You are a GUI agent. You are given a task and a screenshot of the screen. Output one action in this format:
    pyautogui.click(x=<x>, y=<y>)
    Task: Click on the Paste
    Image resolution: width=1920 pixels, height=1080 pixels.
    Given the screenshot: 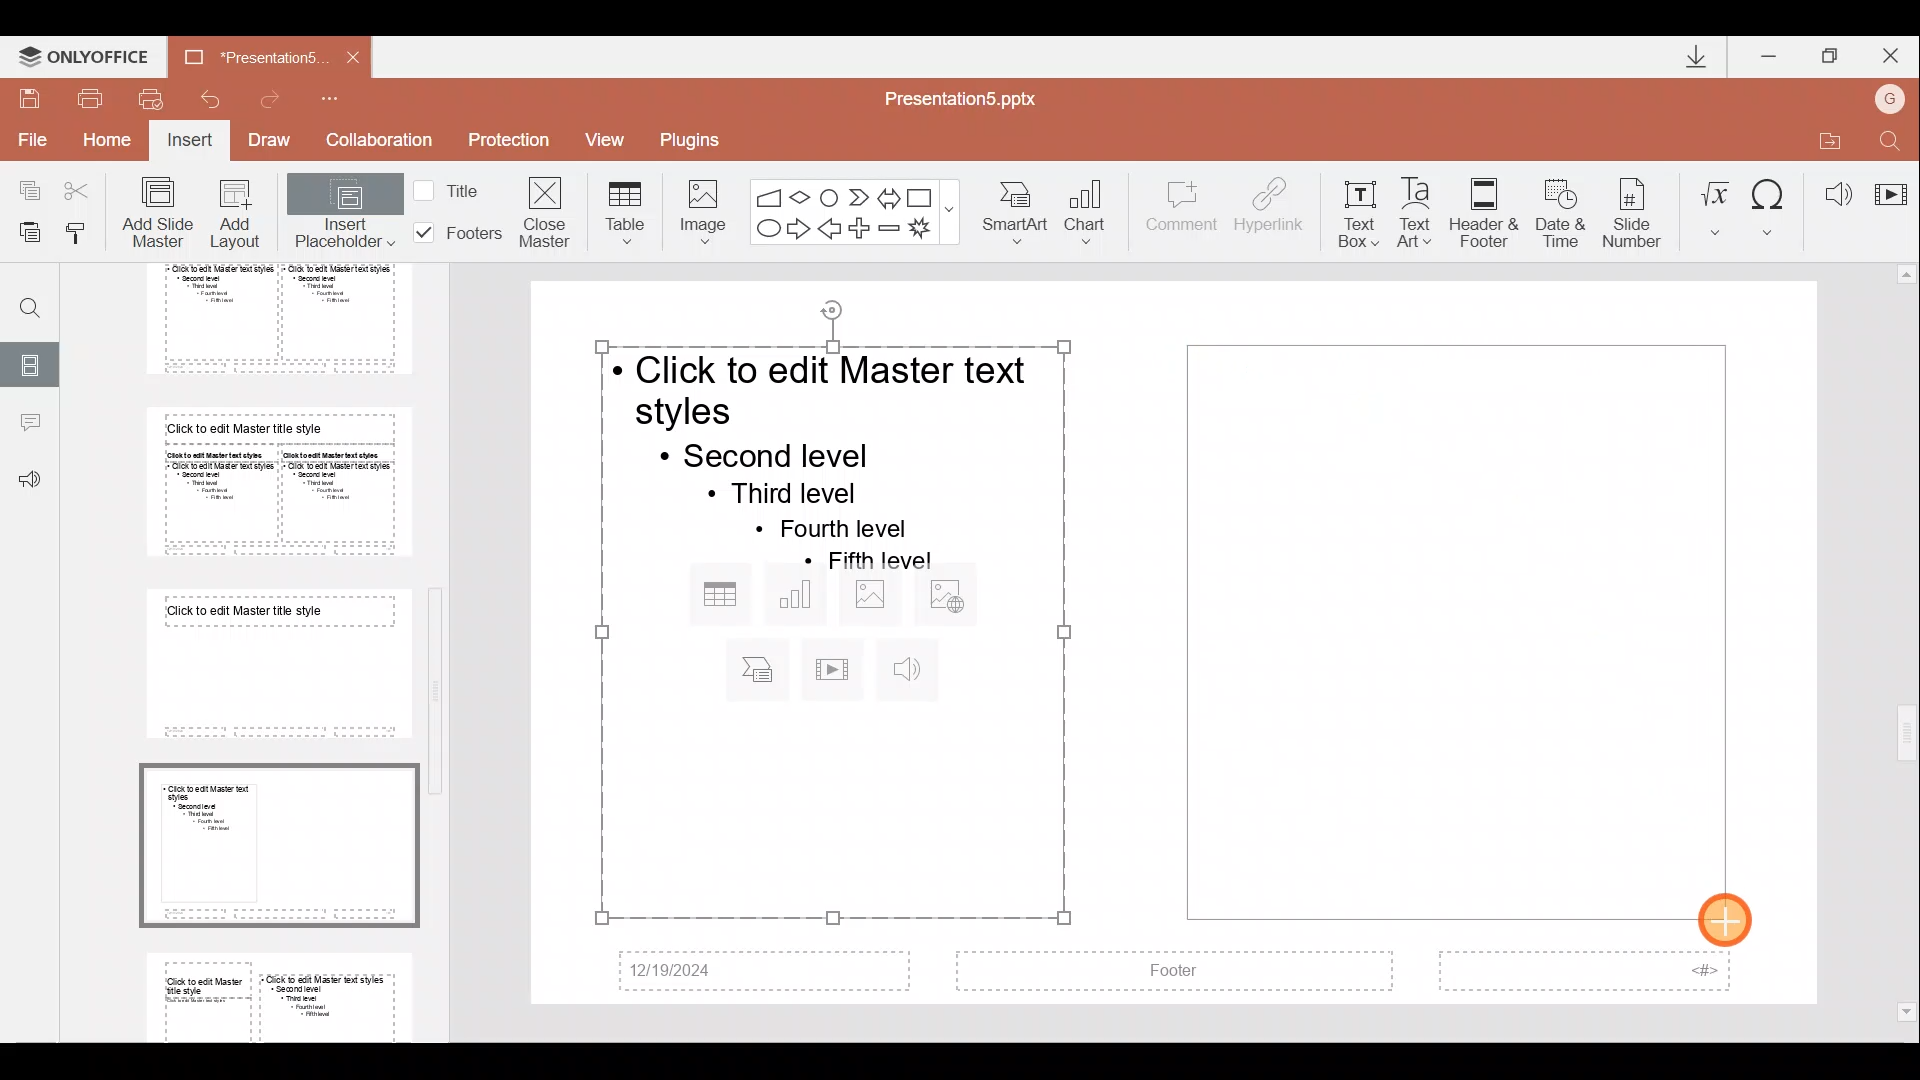 What is the action you would take?
    pyautogui.click(x=29, y=235)
    